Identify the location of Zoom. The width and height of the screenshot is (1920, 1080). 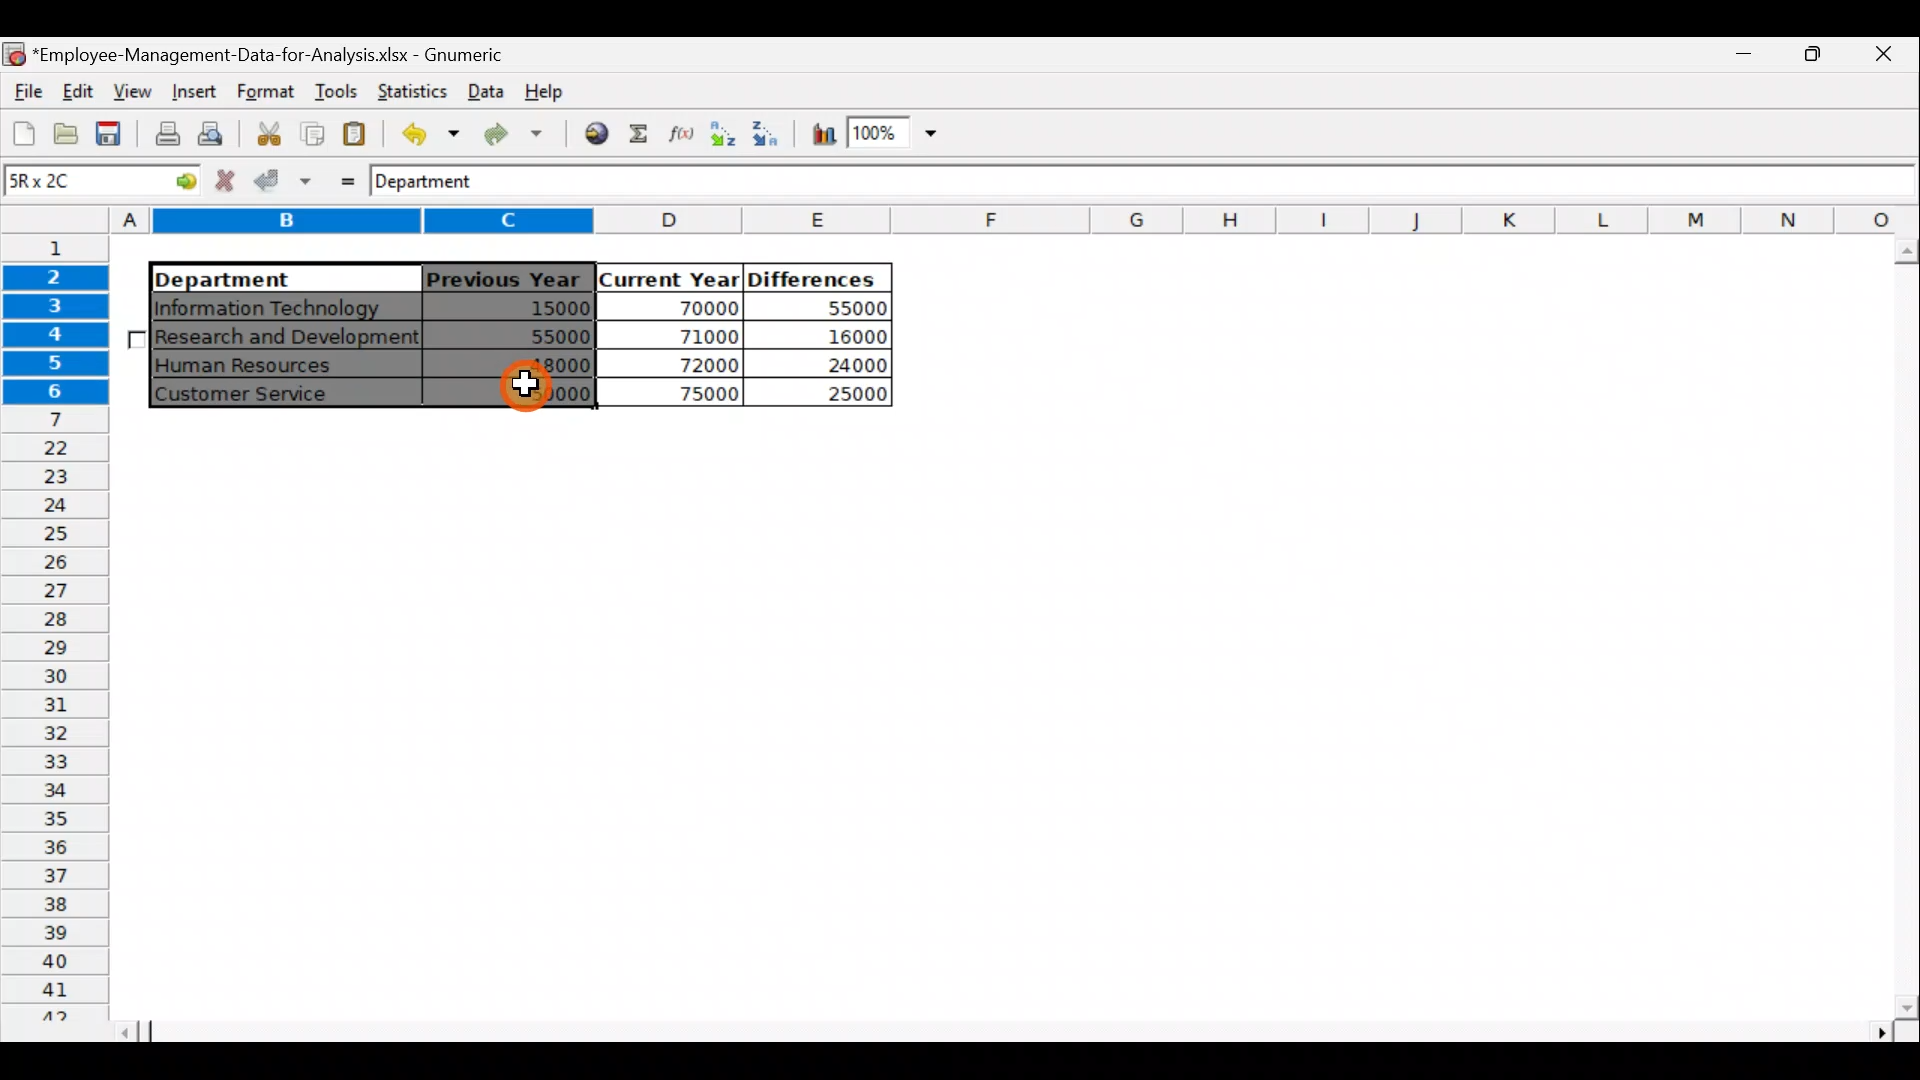
(892, 136).